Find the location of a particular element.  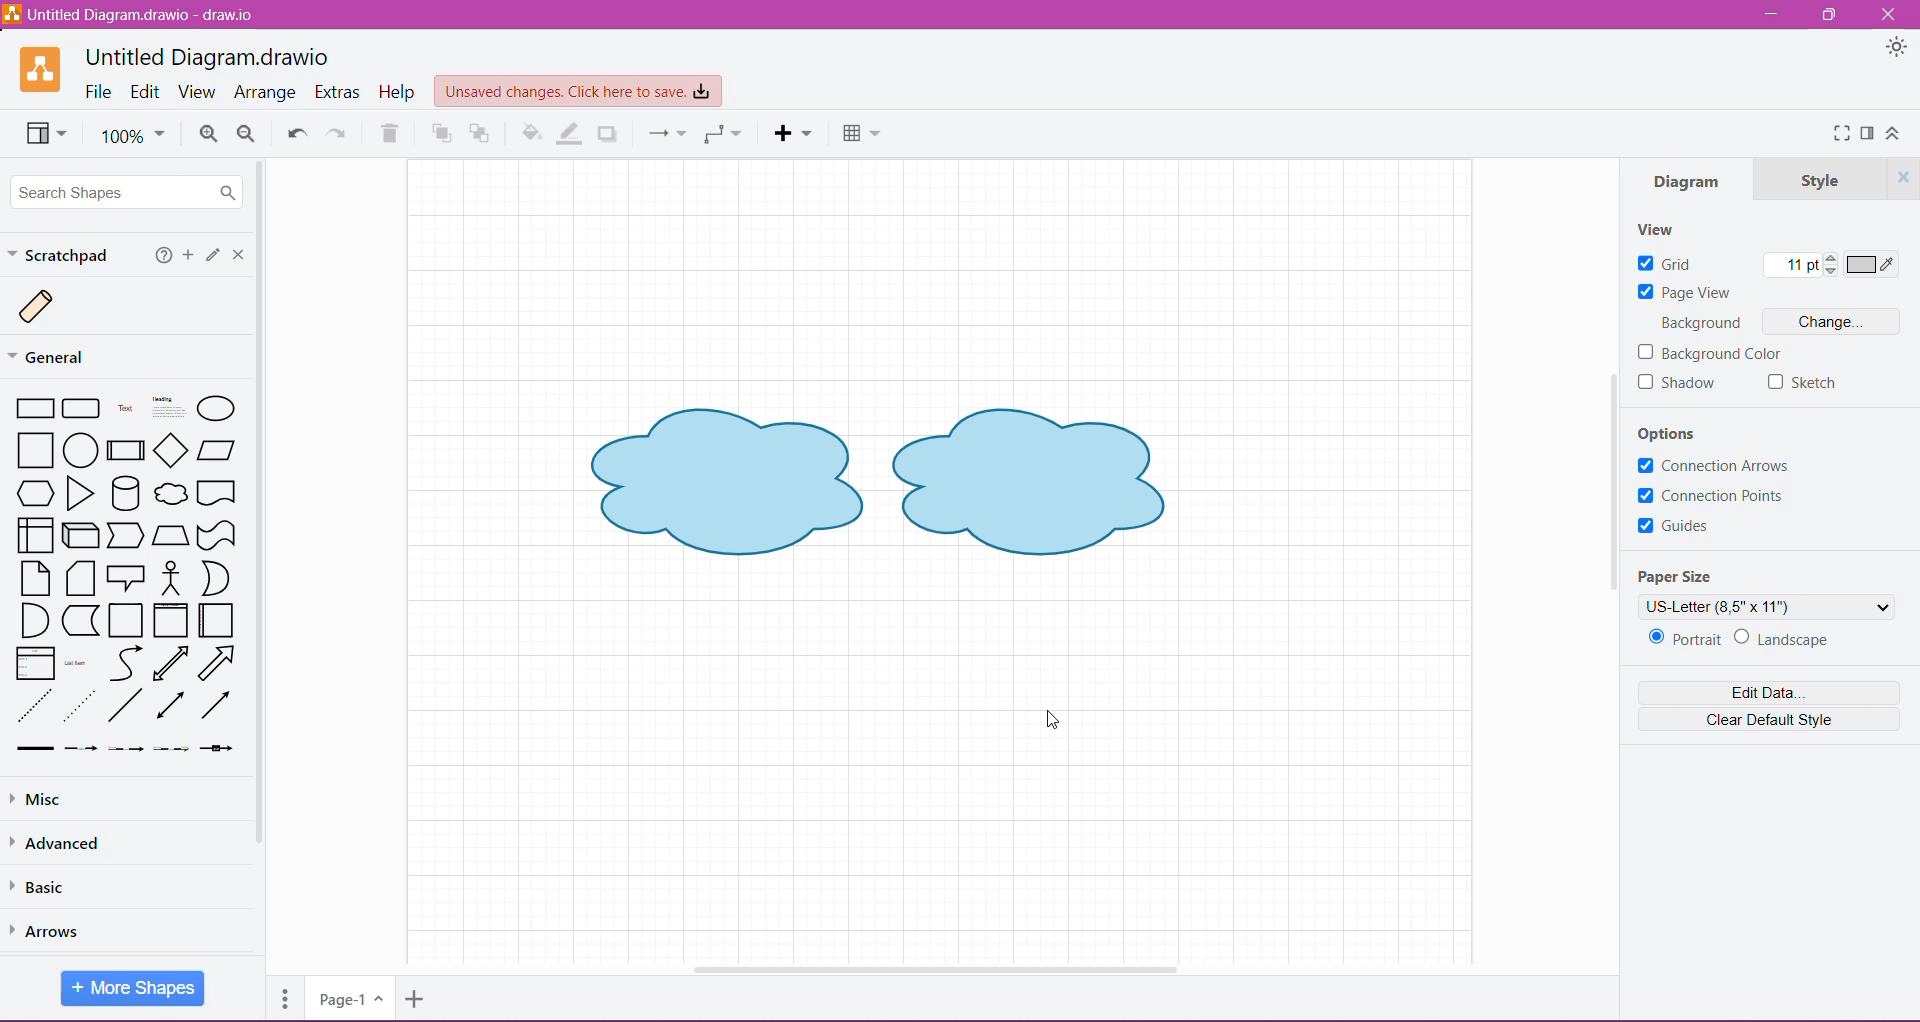

Guides is located at coordinates (1688, 530).